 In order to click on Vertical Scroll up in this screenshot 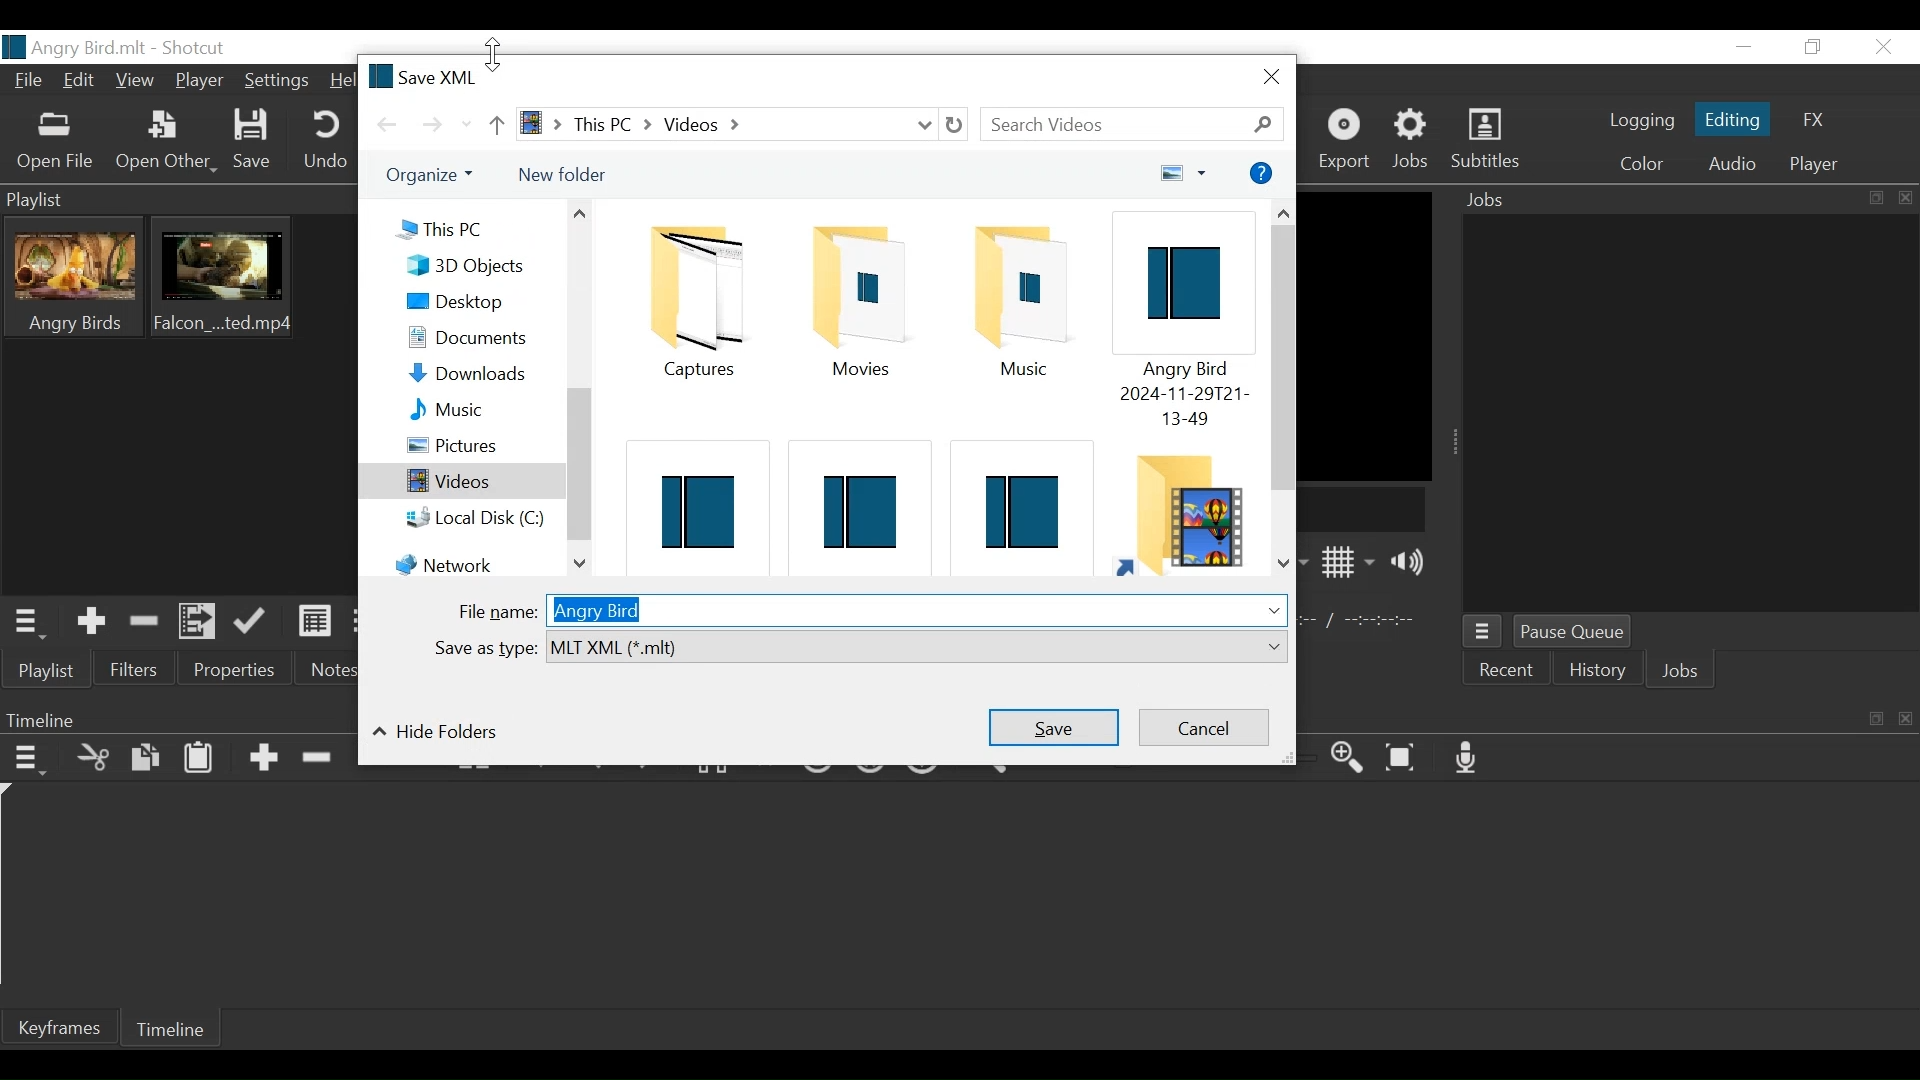, I will do `click(1288, 359)`.